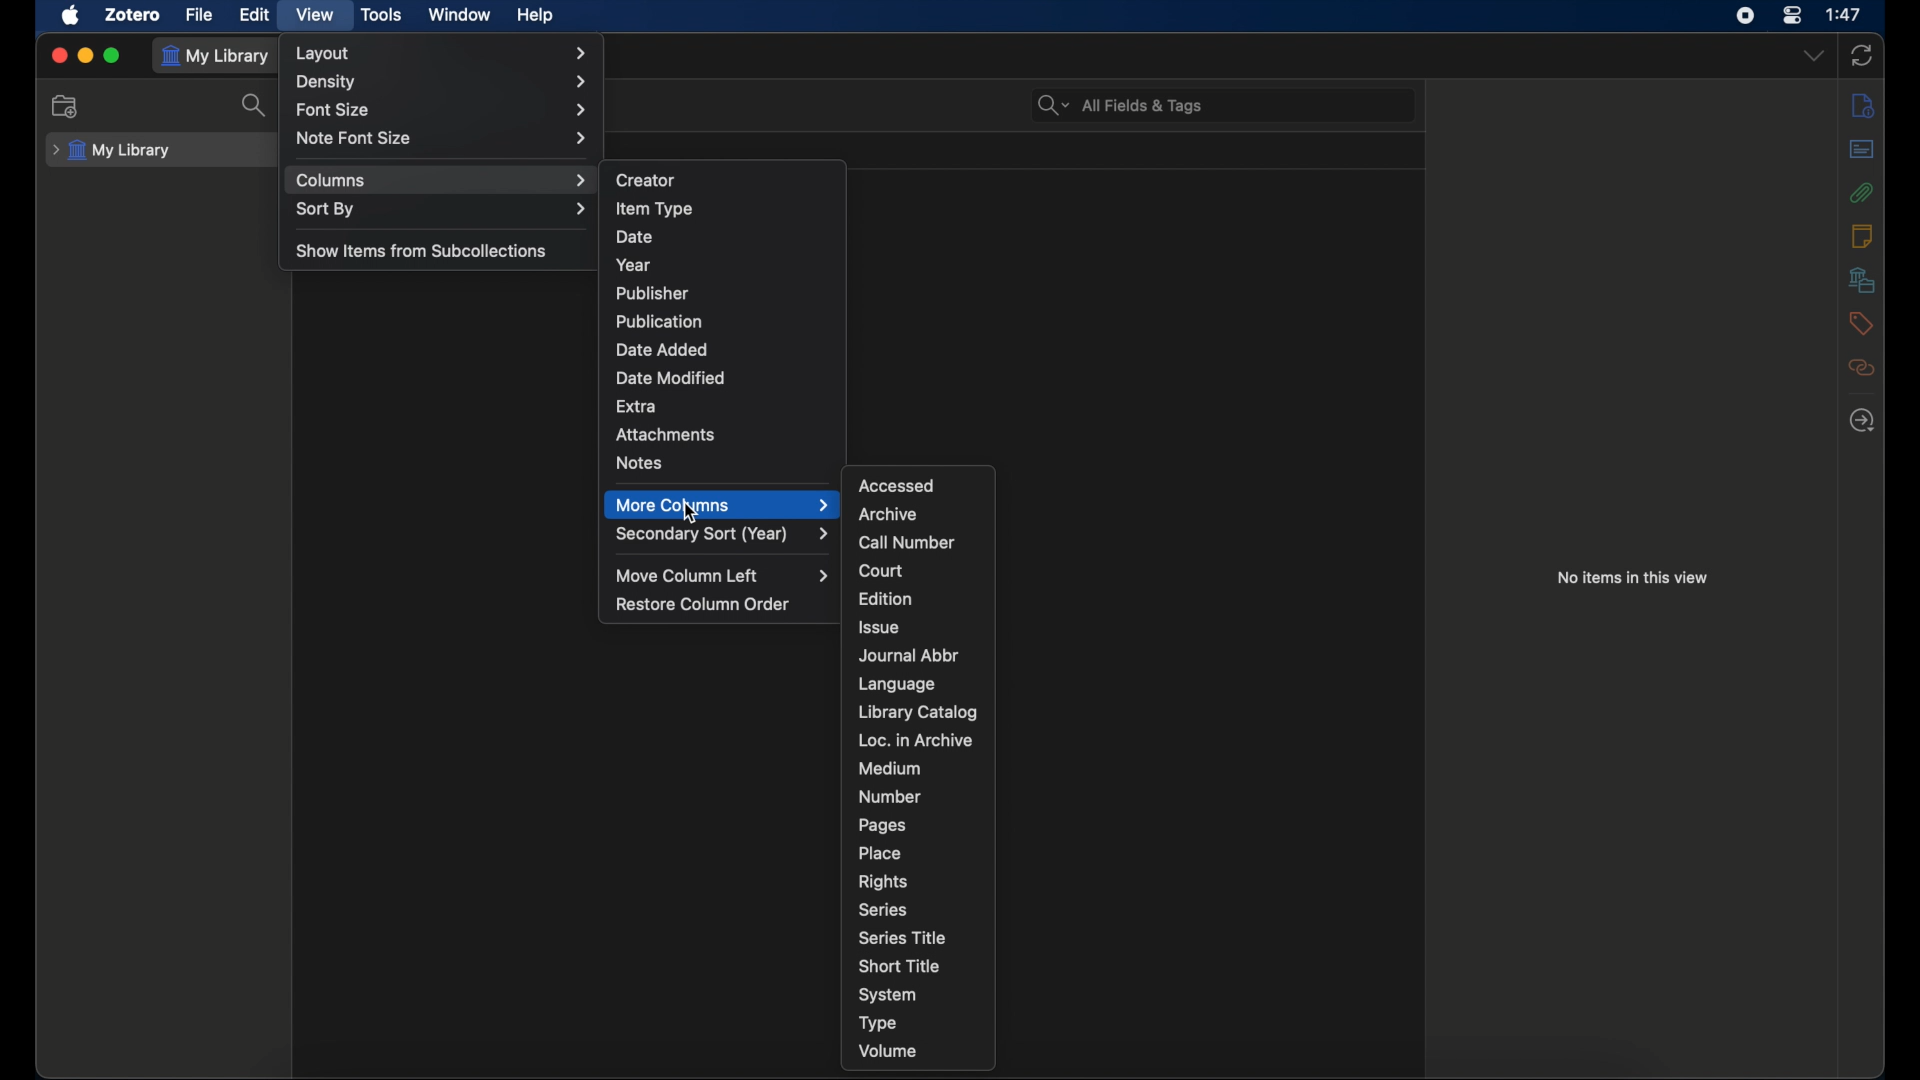  Describe the element at coordinates (898, 684) in the screenshot. I see `language` at that location.